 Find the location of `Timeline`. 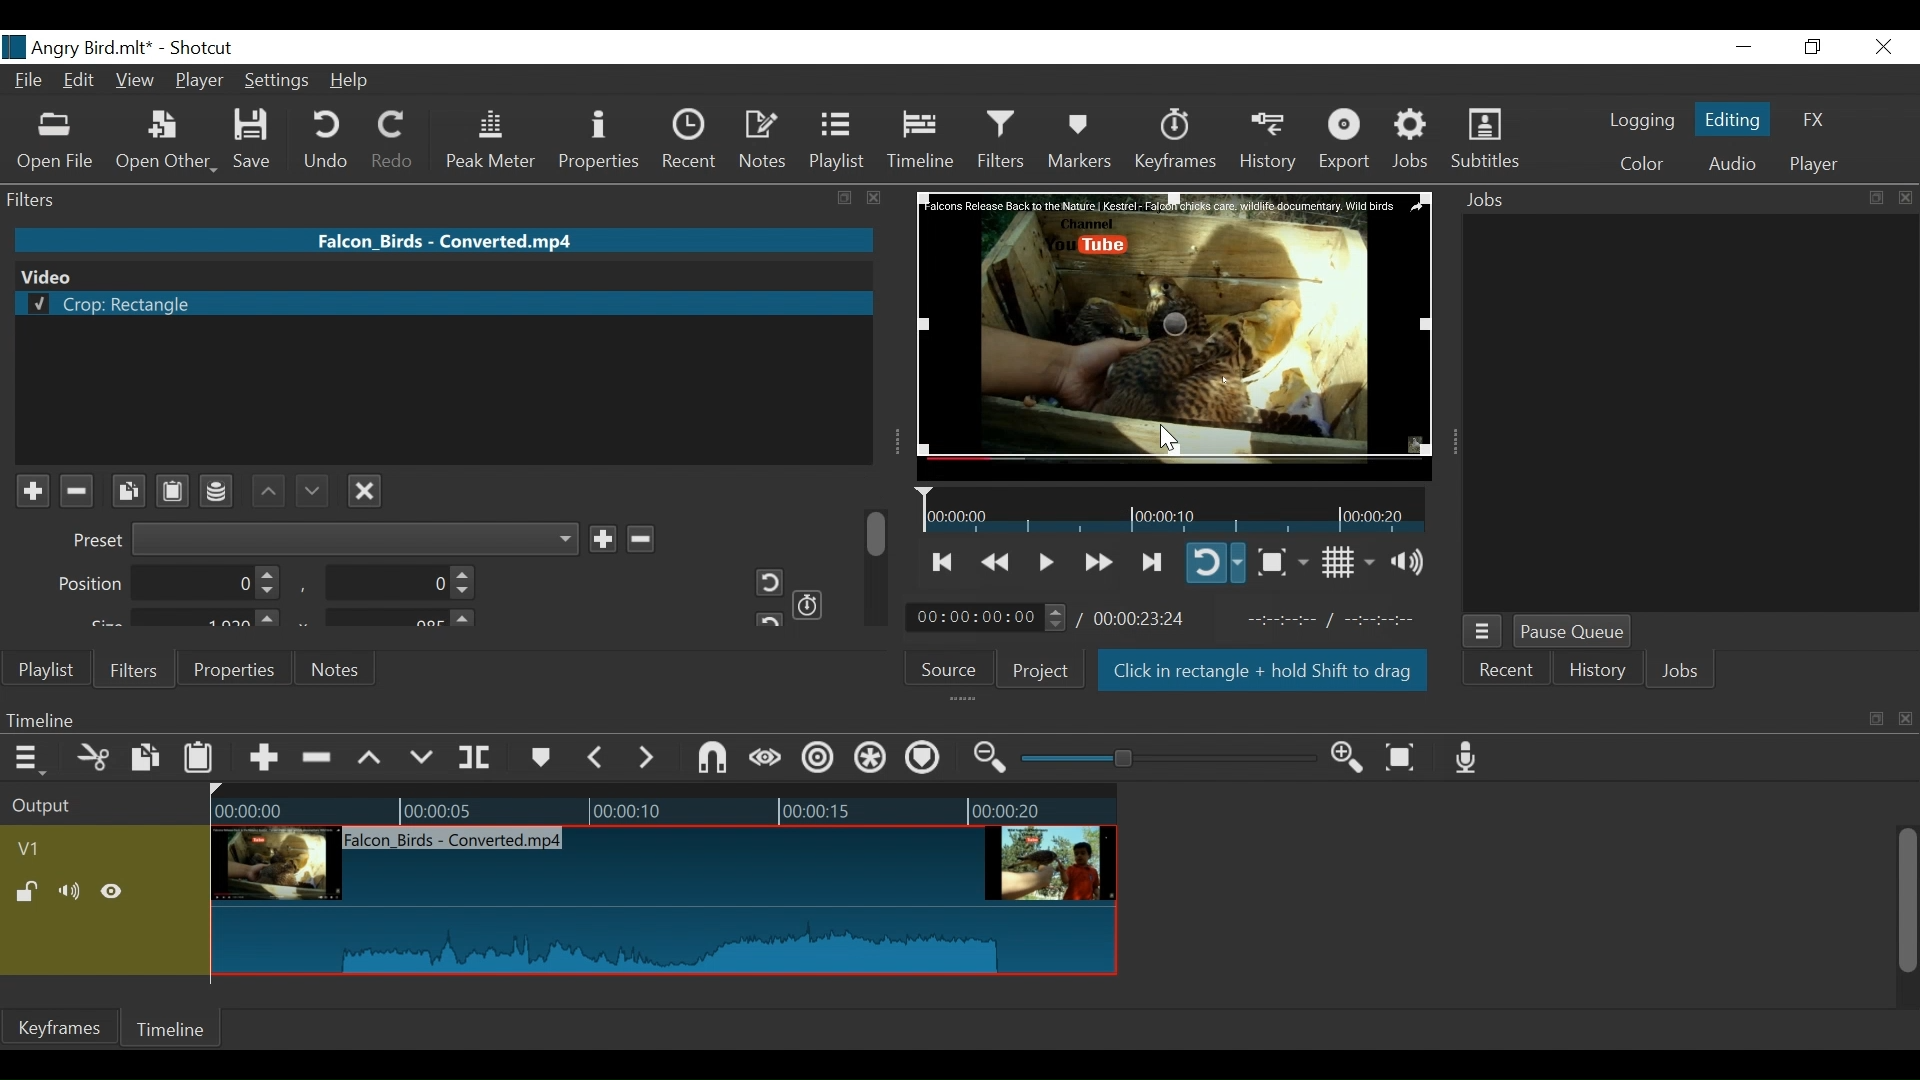

Timeline is located at coordinates (924, 719).